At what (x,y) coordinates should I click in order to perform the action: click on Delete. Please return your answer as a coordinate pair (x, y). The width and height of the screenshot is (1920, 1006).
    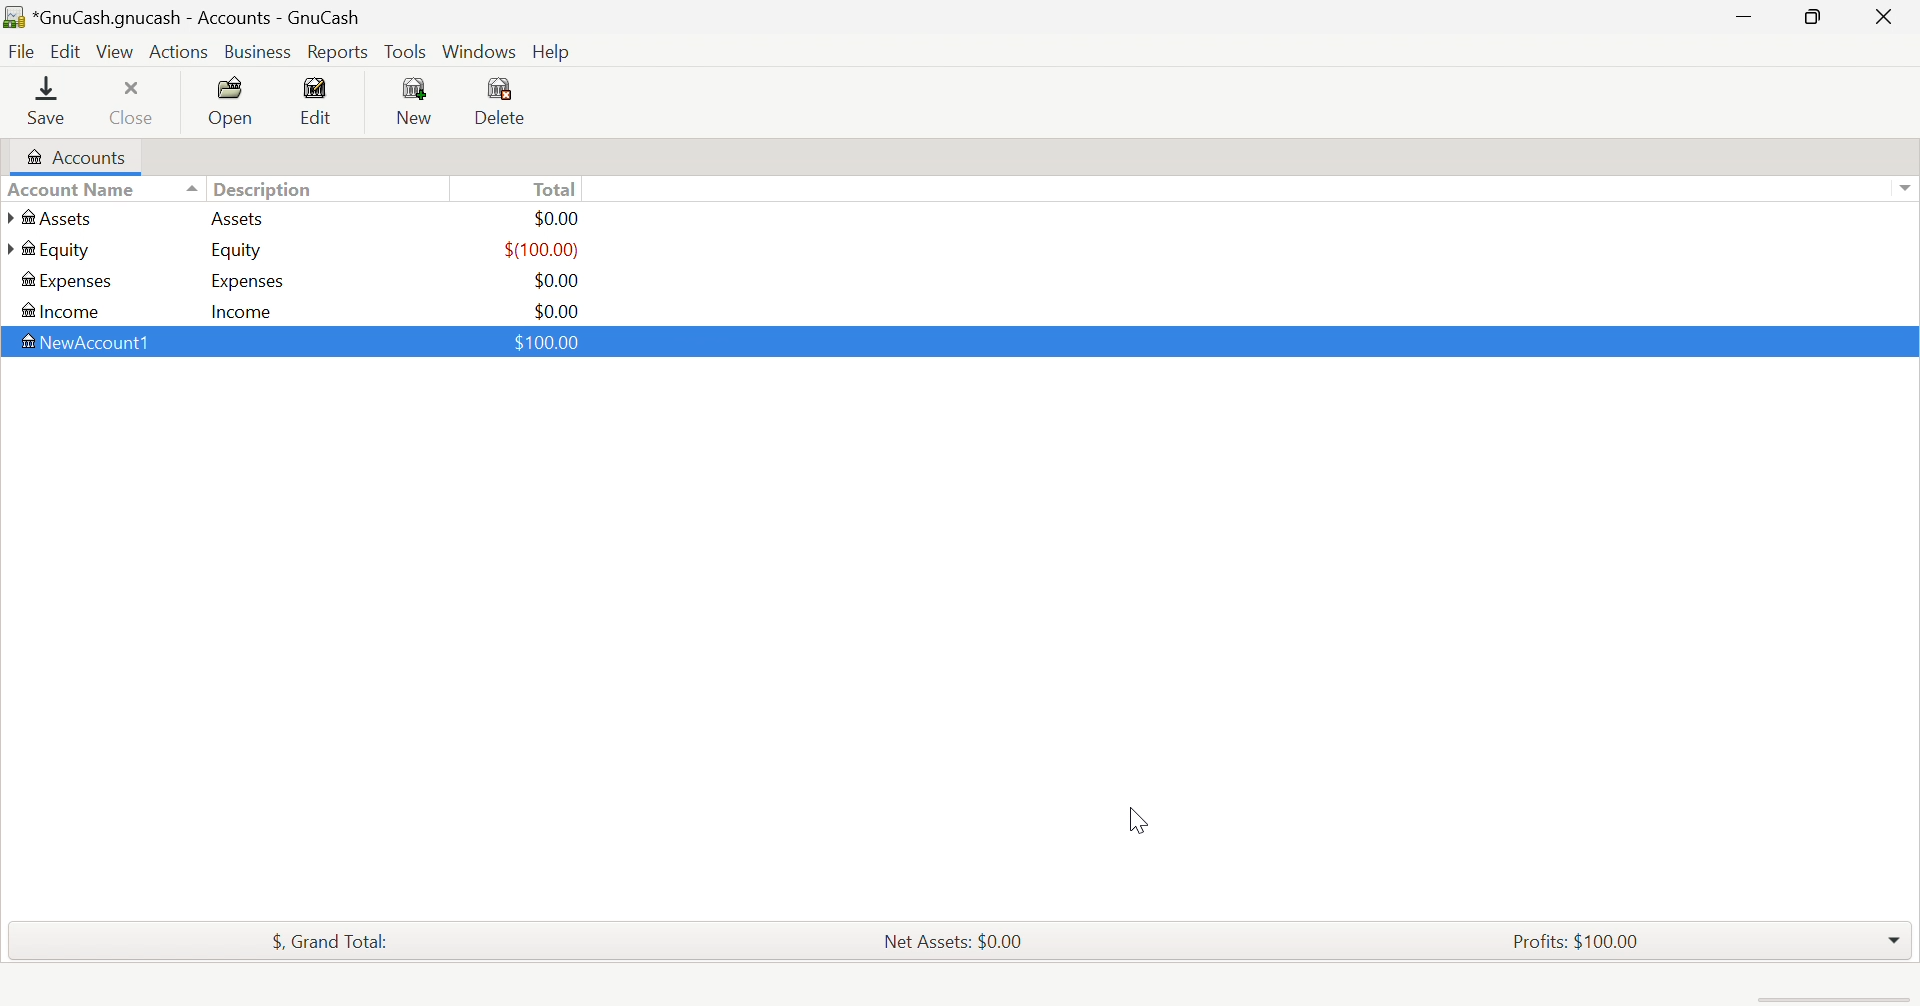
    Looking at the image, I should click on (514, 101).